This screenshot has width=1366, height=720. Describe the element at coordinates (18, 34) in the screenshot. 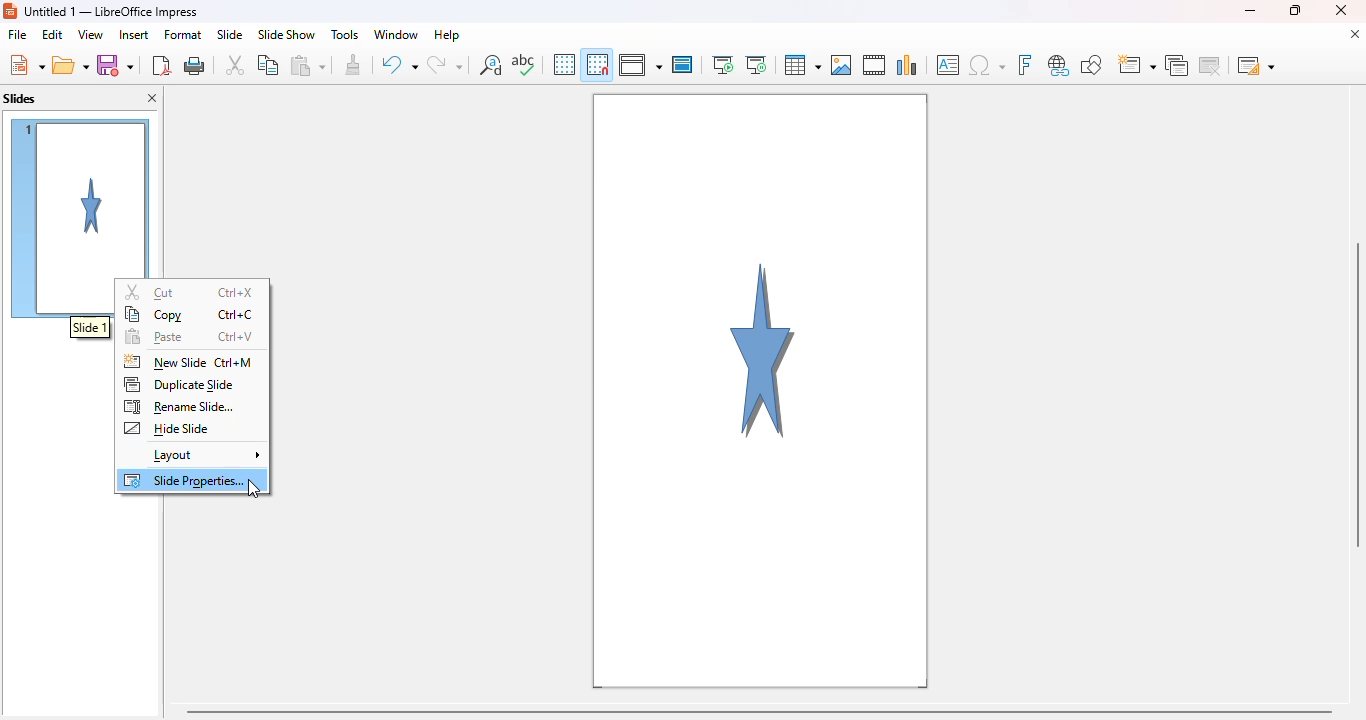

I see `file` at that location.